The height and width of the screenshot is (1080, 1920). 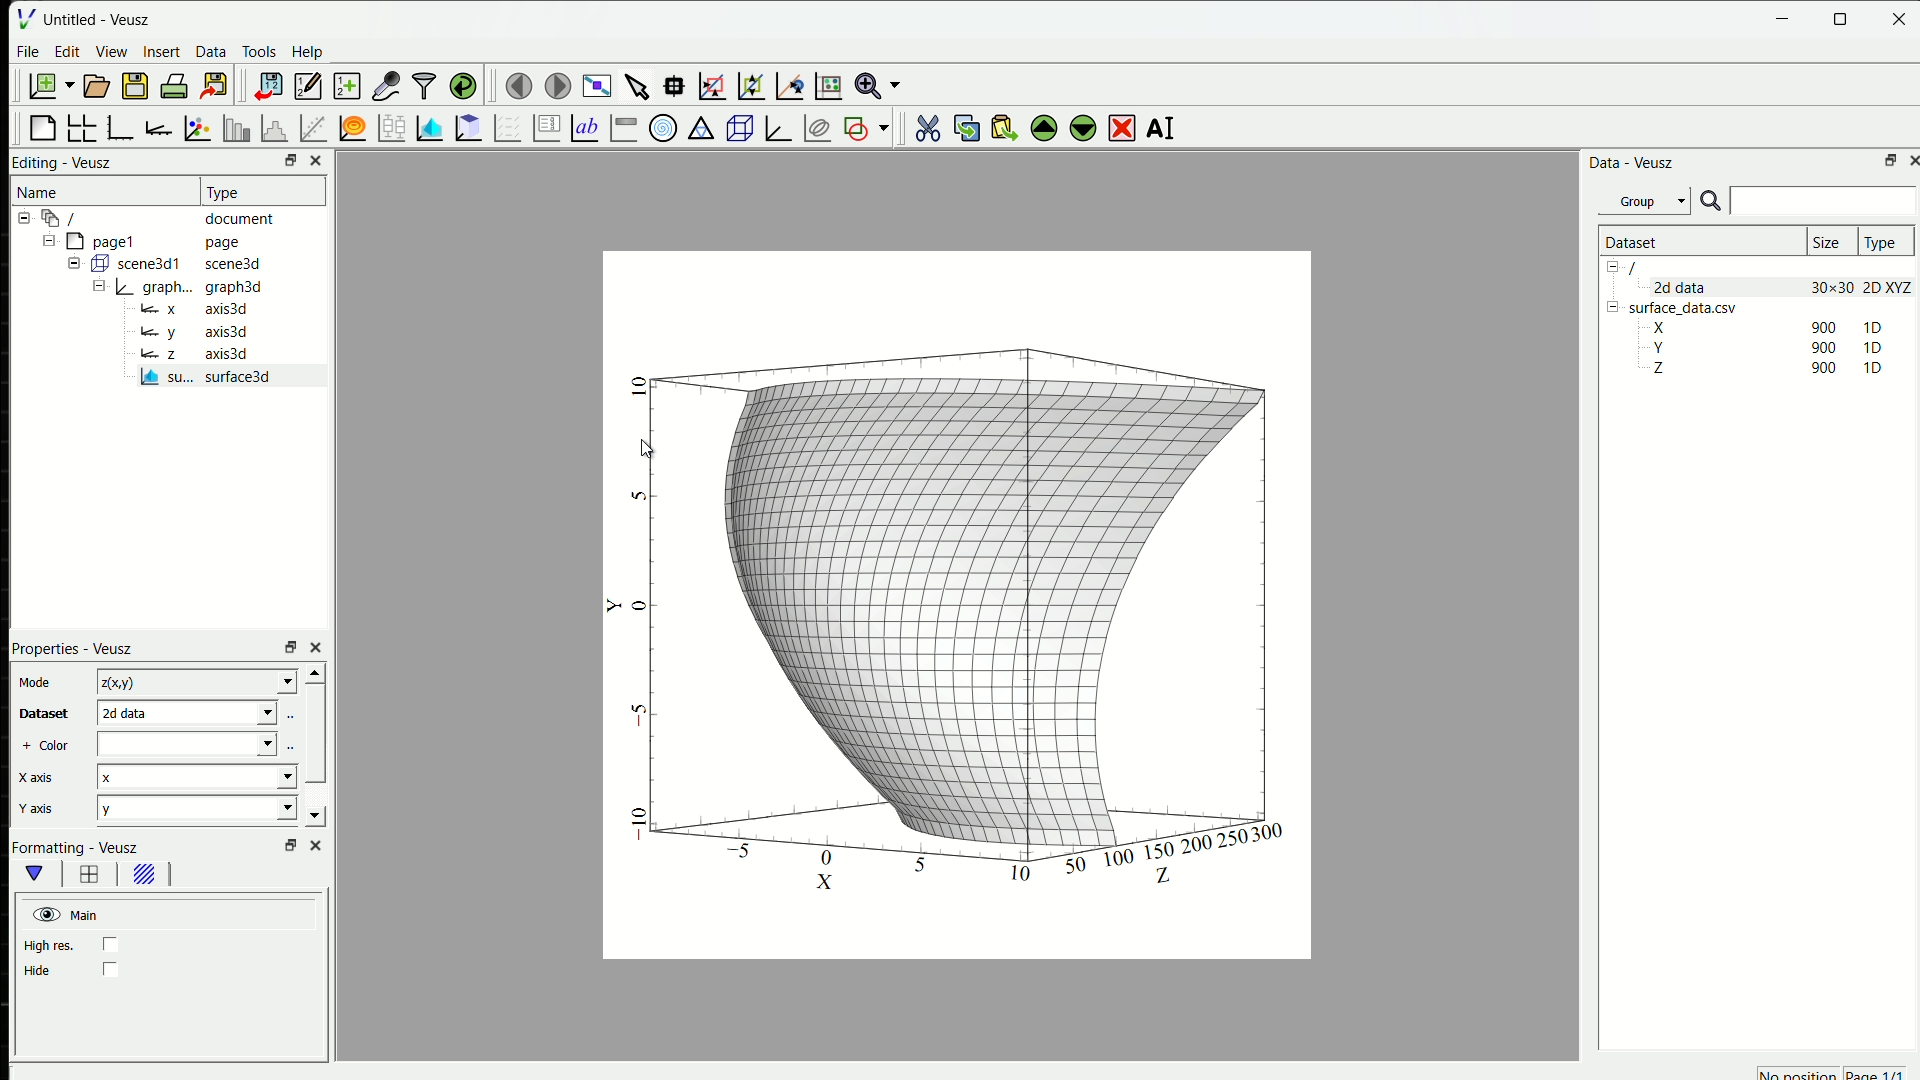 I want to click on X axis, so click(x=36, y=777).